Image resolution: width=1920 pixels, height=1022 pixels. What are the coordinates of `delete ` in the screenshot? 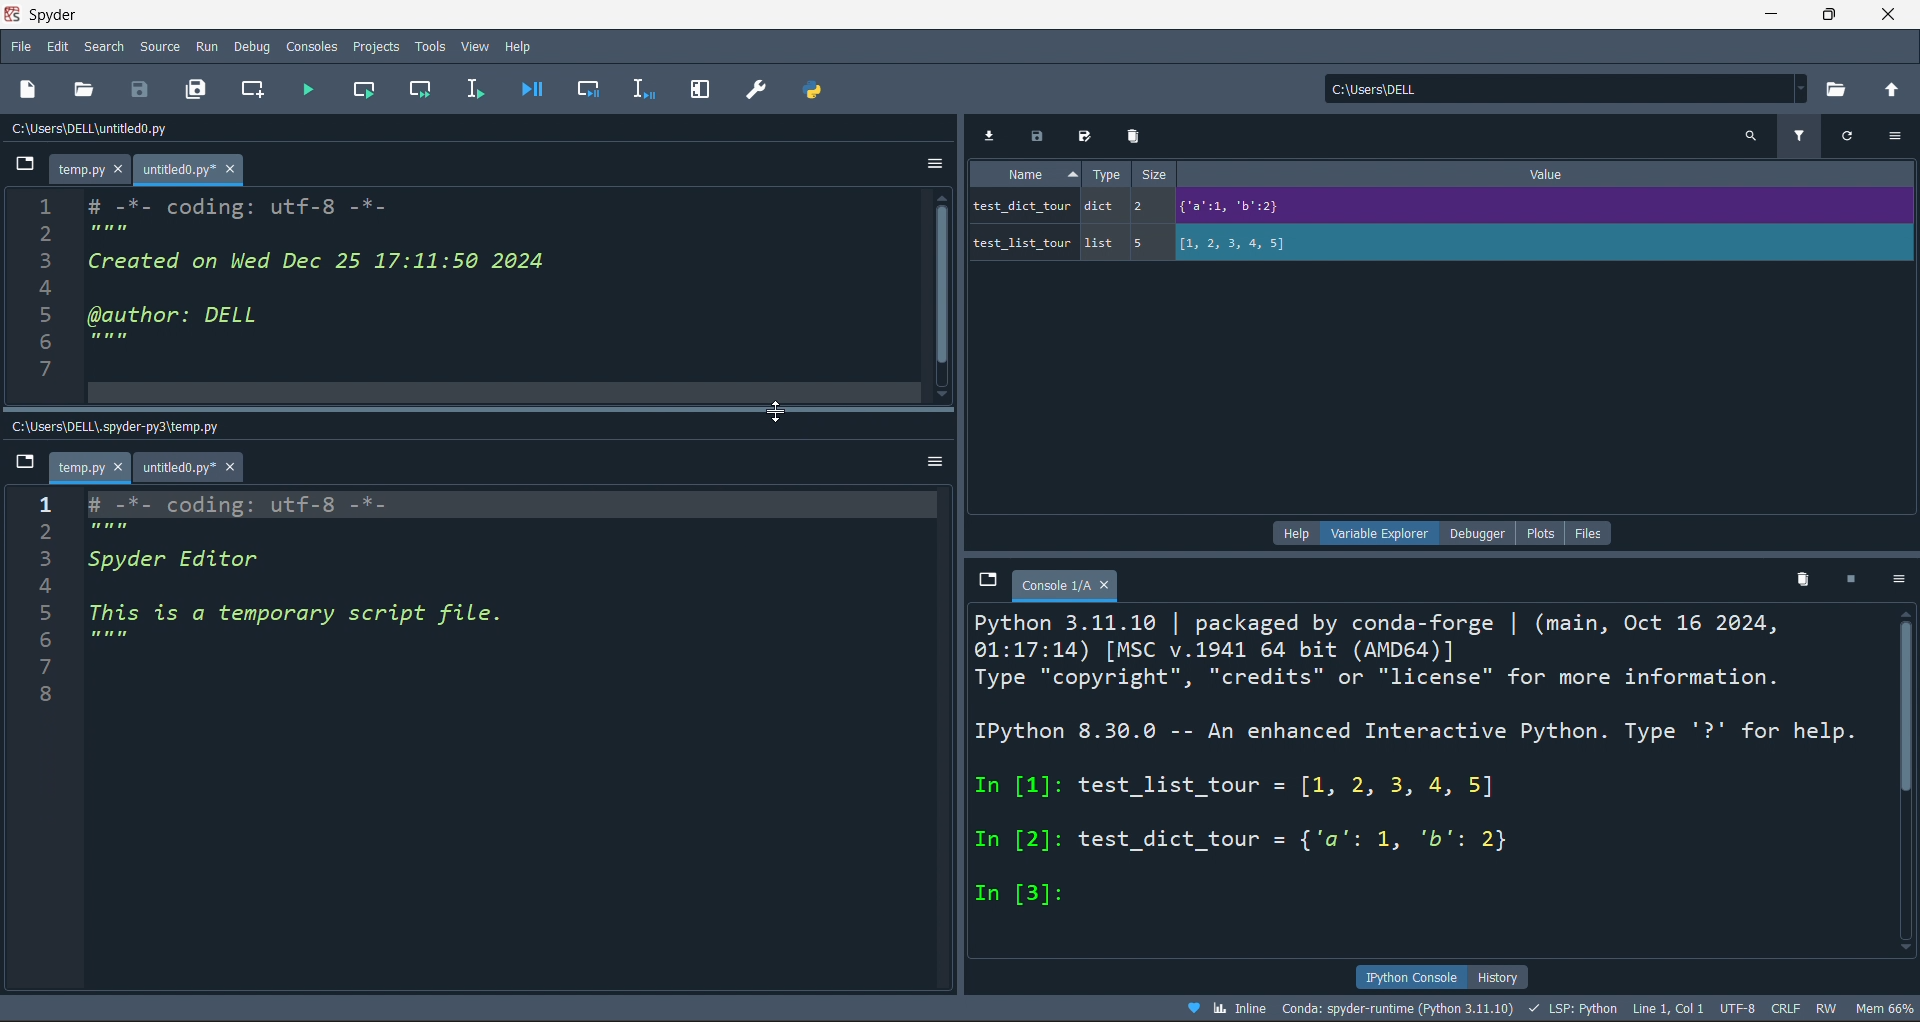 It's located at (1132, 136).